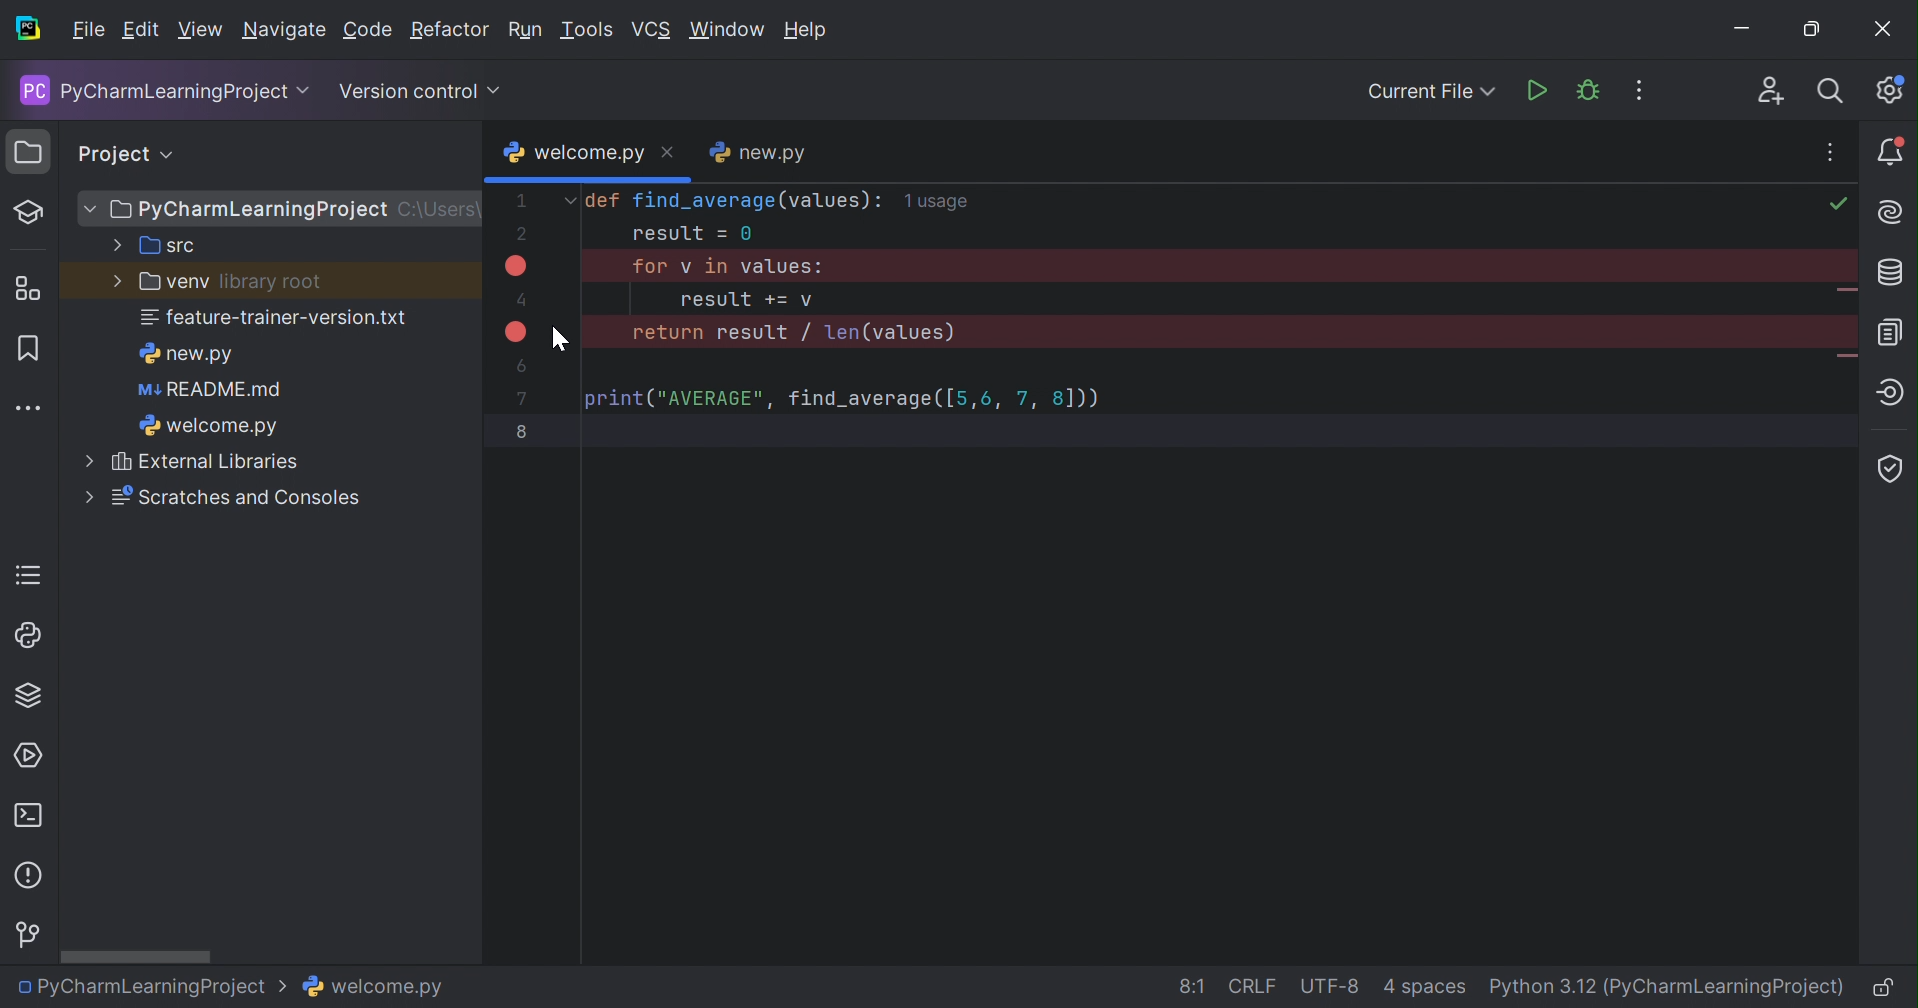 The width and height of the screenshot is (1918, 1008). I want to click on Terminal, so click(29, 810).